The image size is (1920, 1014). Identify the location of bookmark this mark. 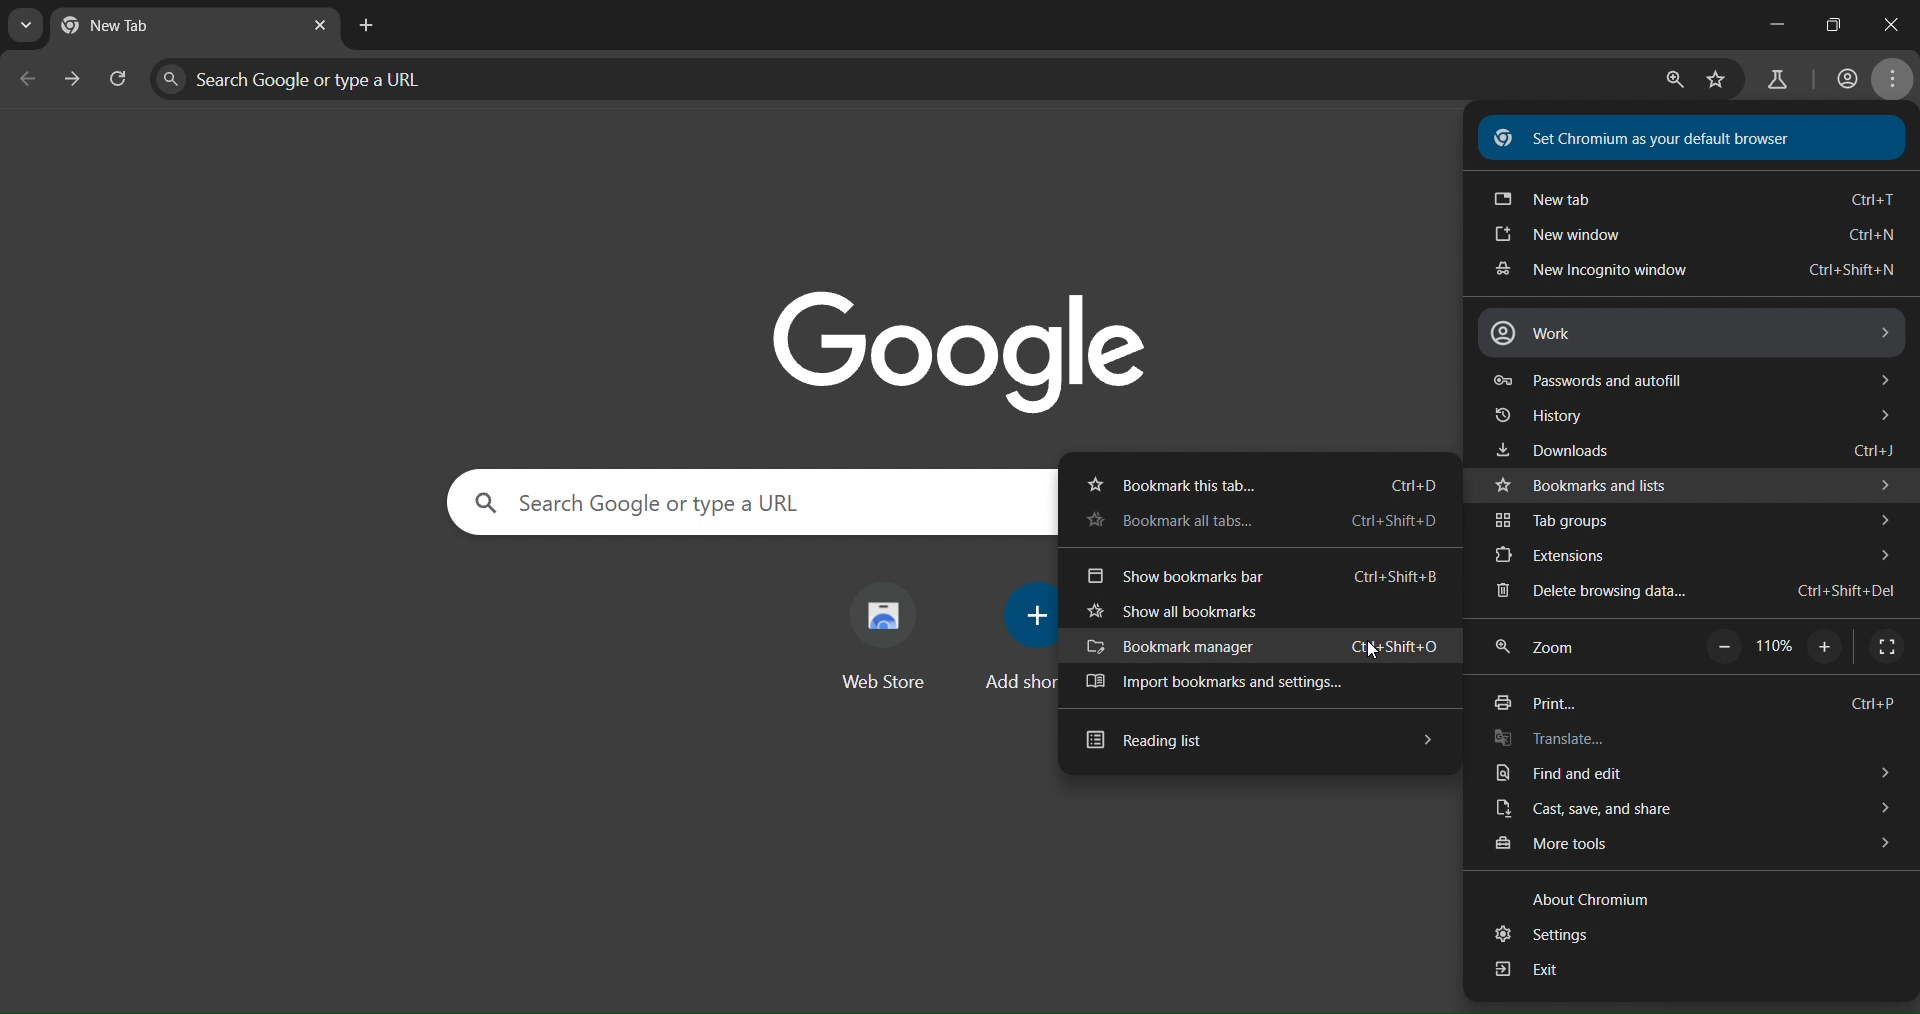
(1267, 483).